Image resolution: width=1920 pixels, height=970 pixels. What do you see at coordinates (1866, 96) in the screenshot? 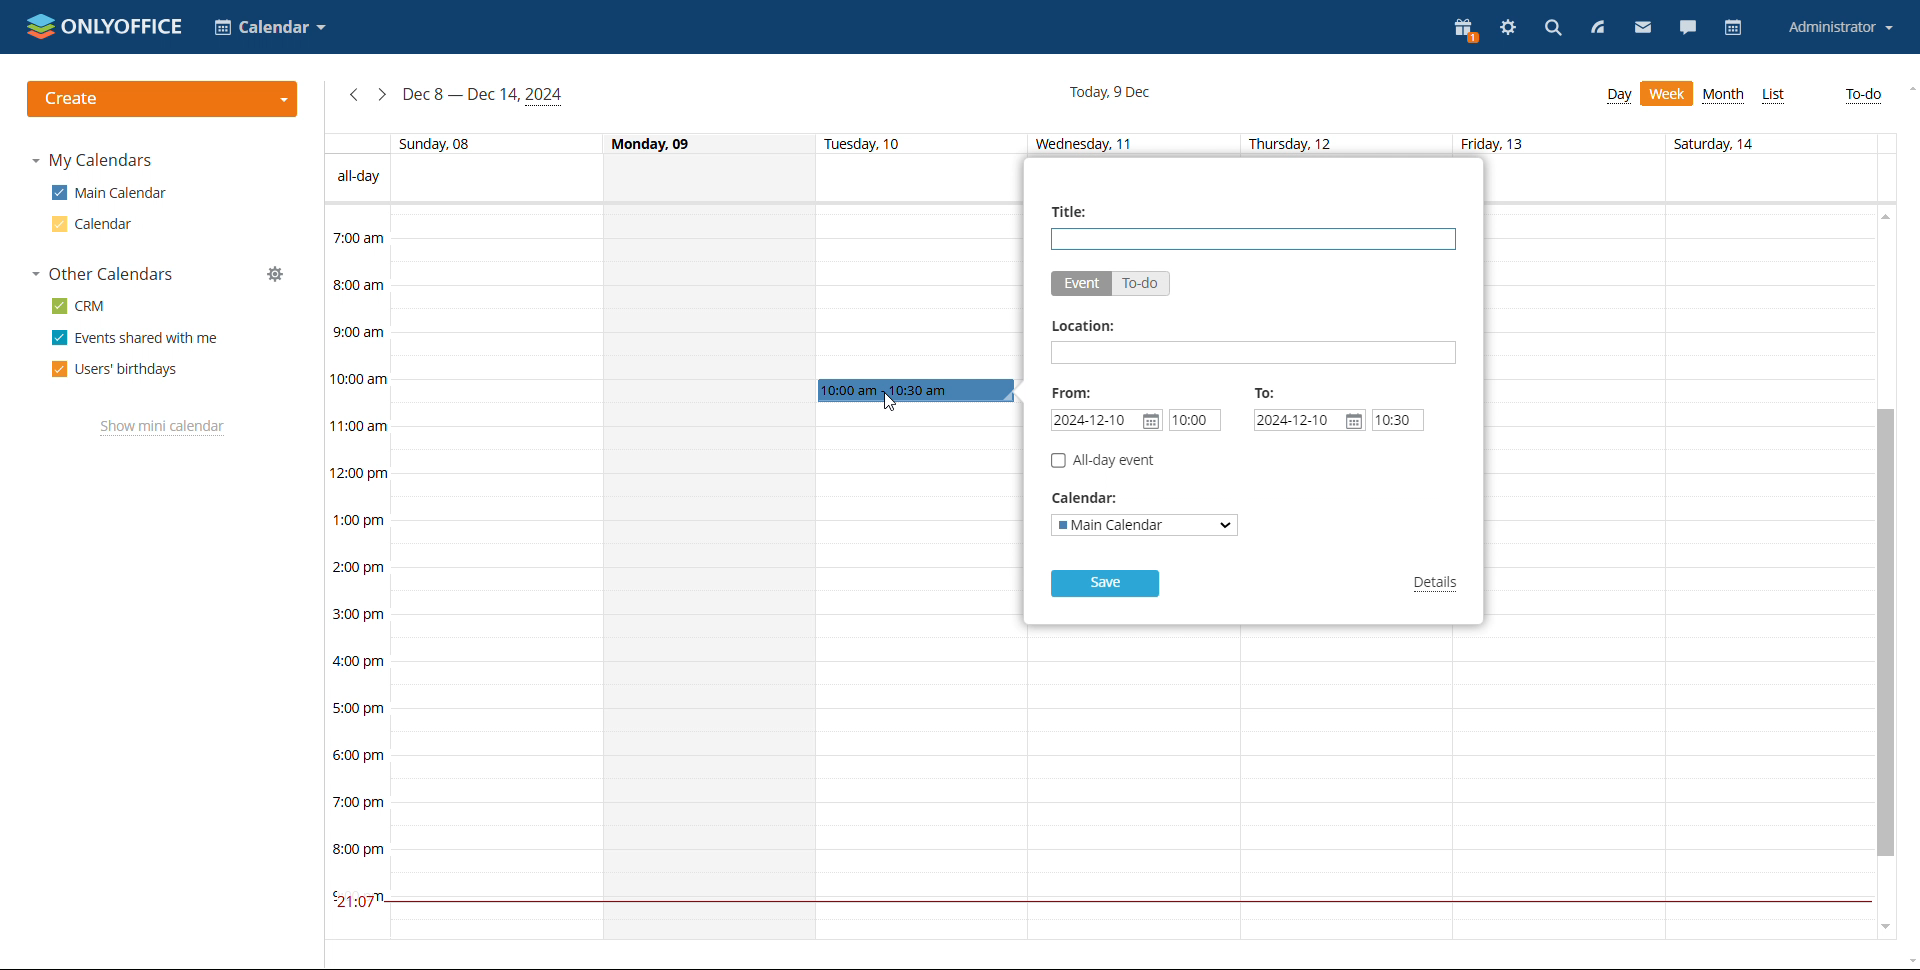
I see `to-do` at bounding box center [1866, 96].